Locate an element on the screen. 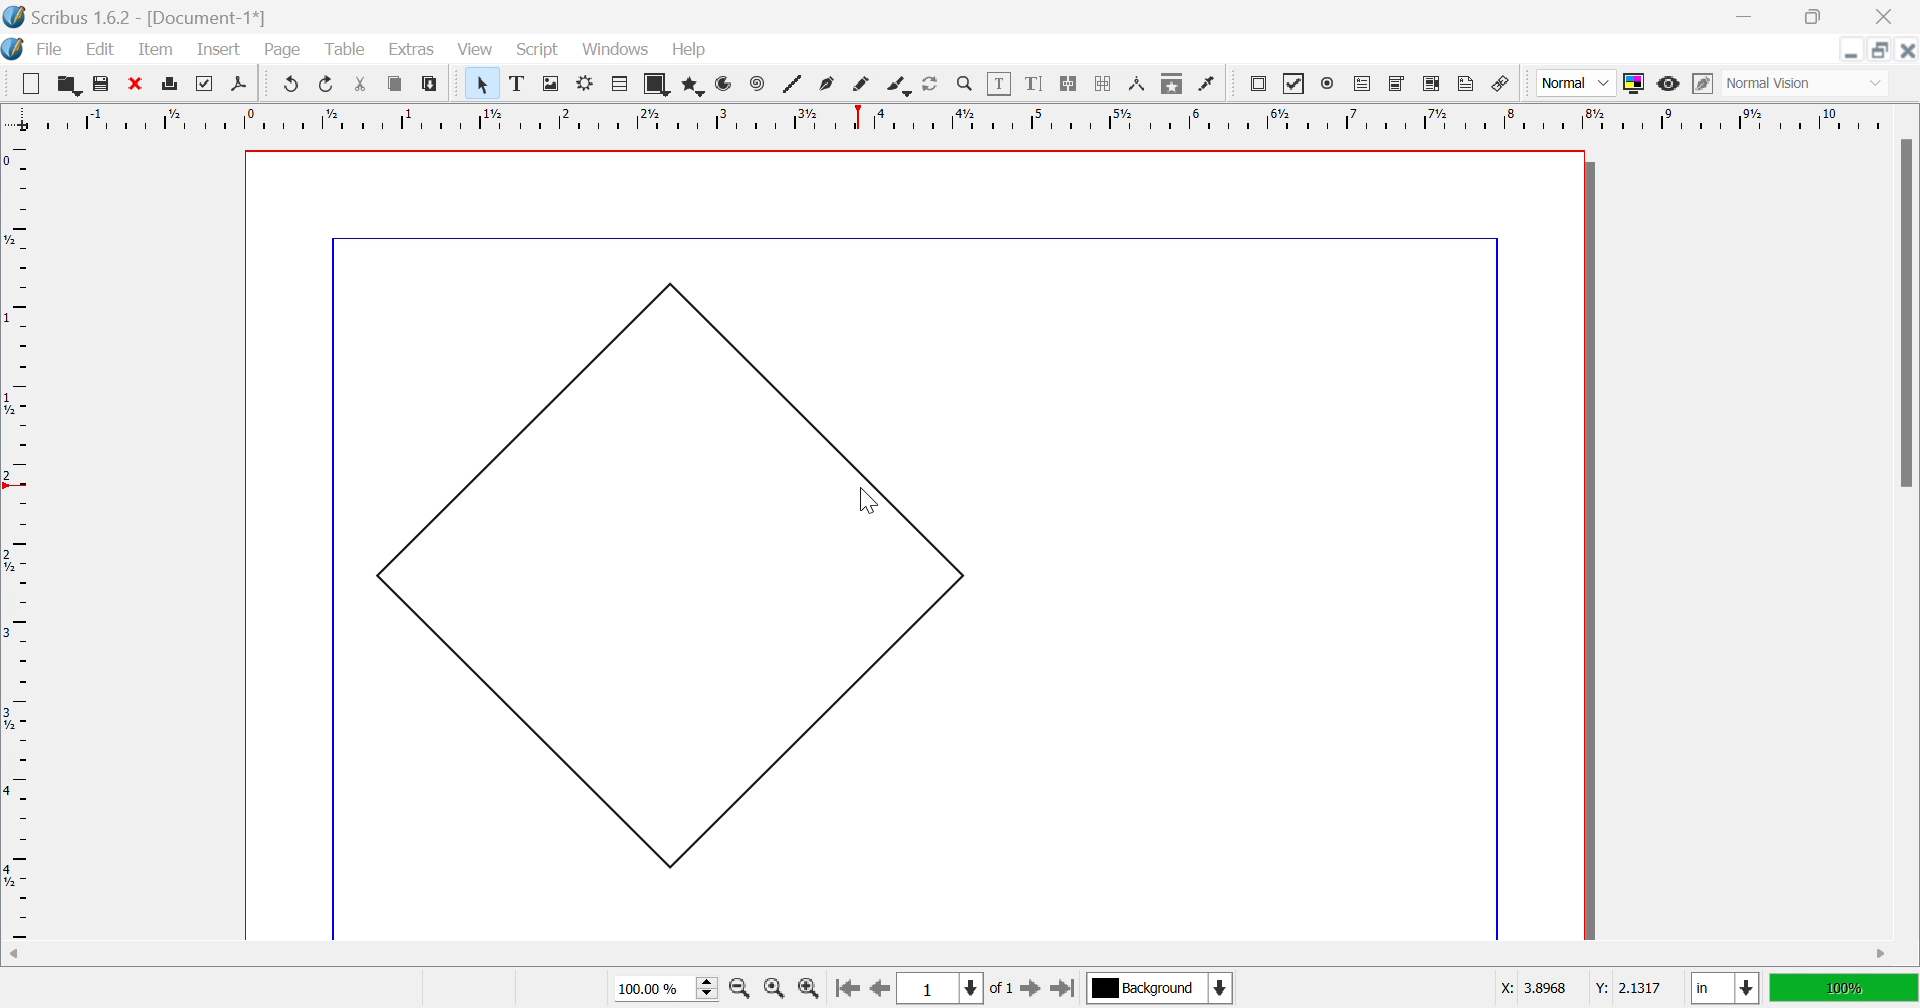  PDF text field is located at coordinates (1365, 85).